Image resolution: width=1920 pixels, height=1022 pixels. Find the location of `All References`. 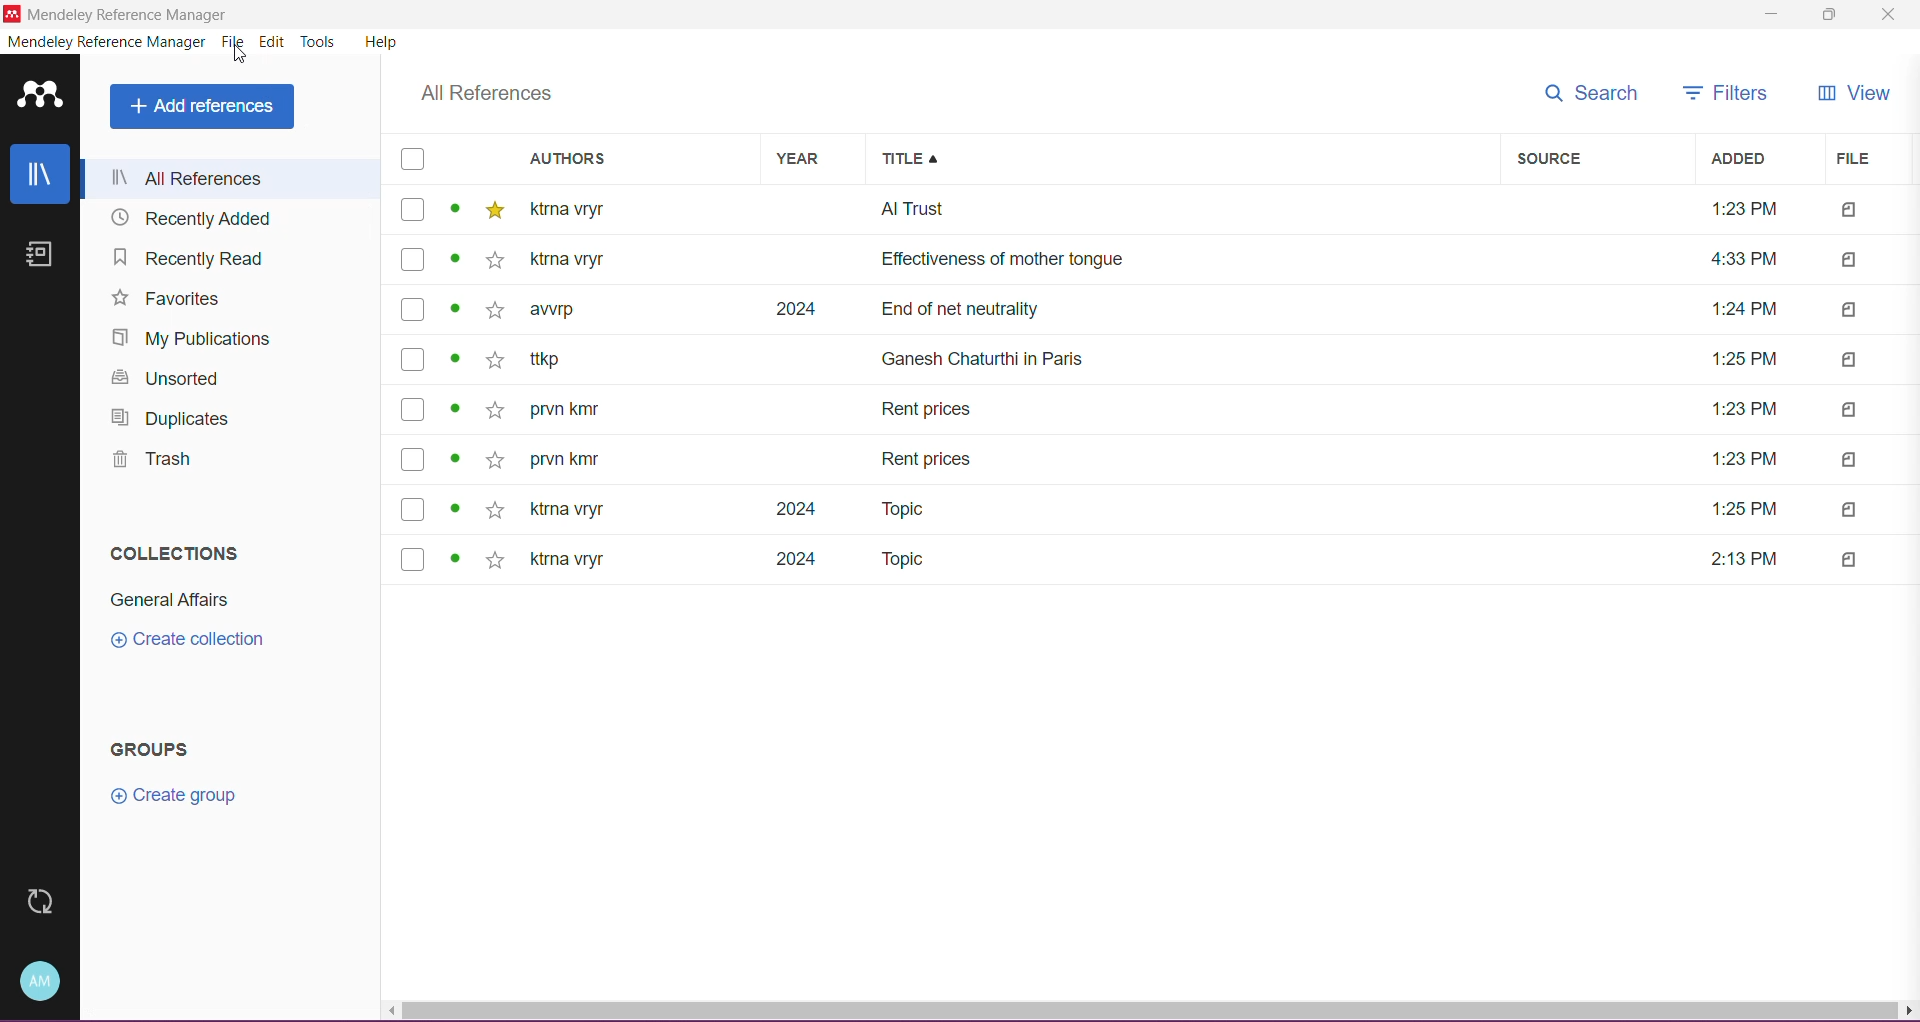

All References is located at coordinates (231, 179).